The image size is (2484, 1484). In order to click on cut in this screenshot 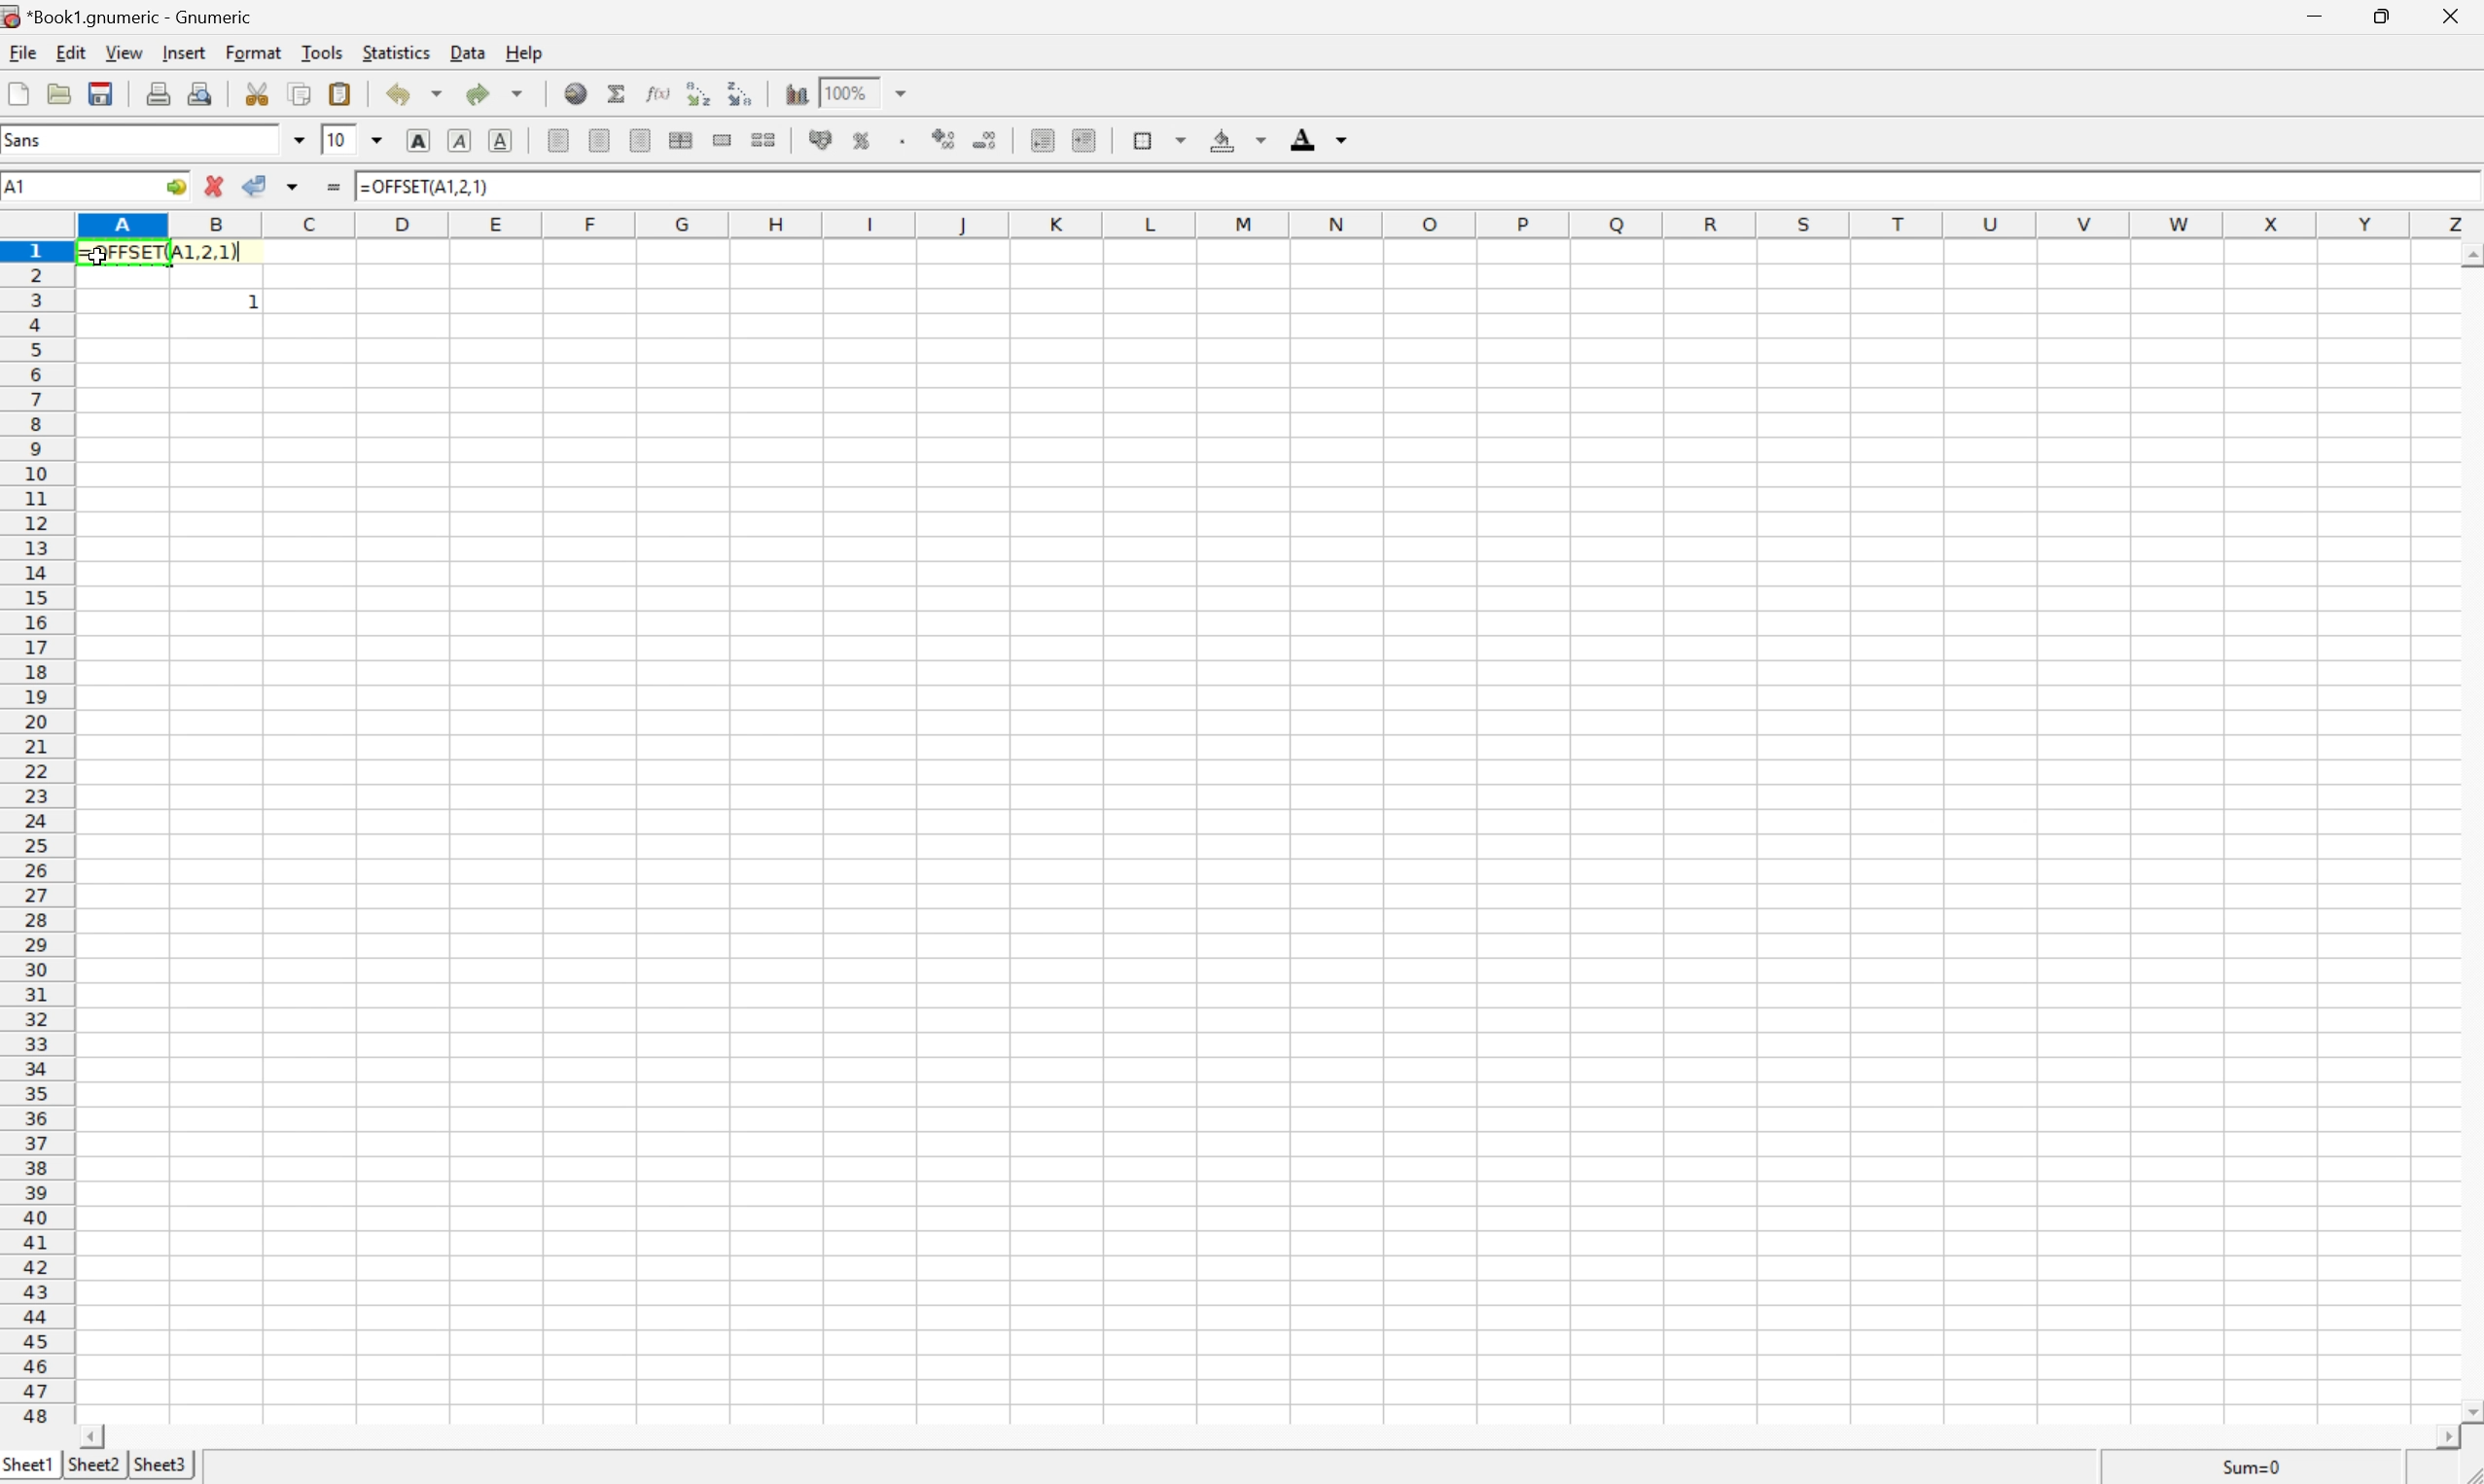, I will do `click(264, 91)`.